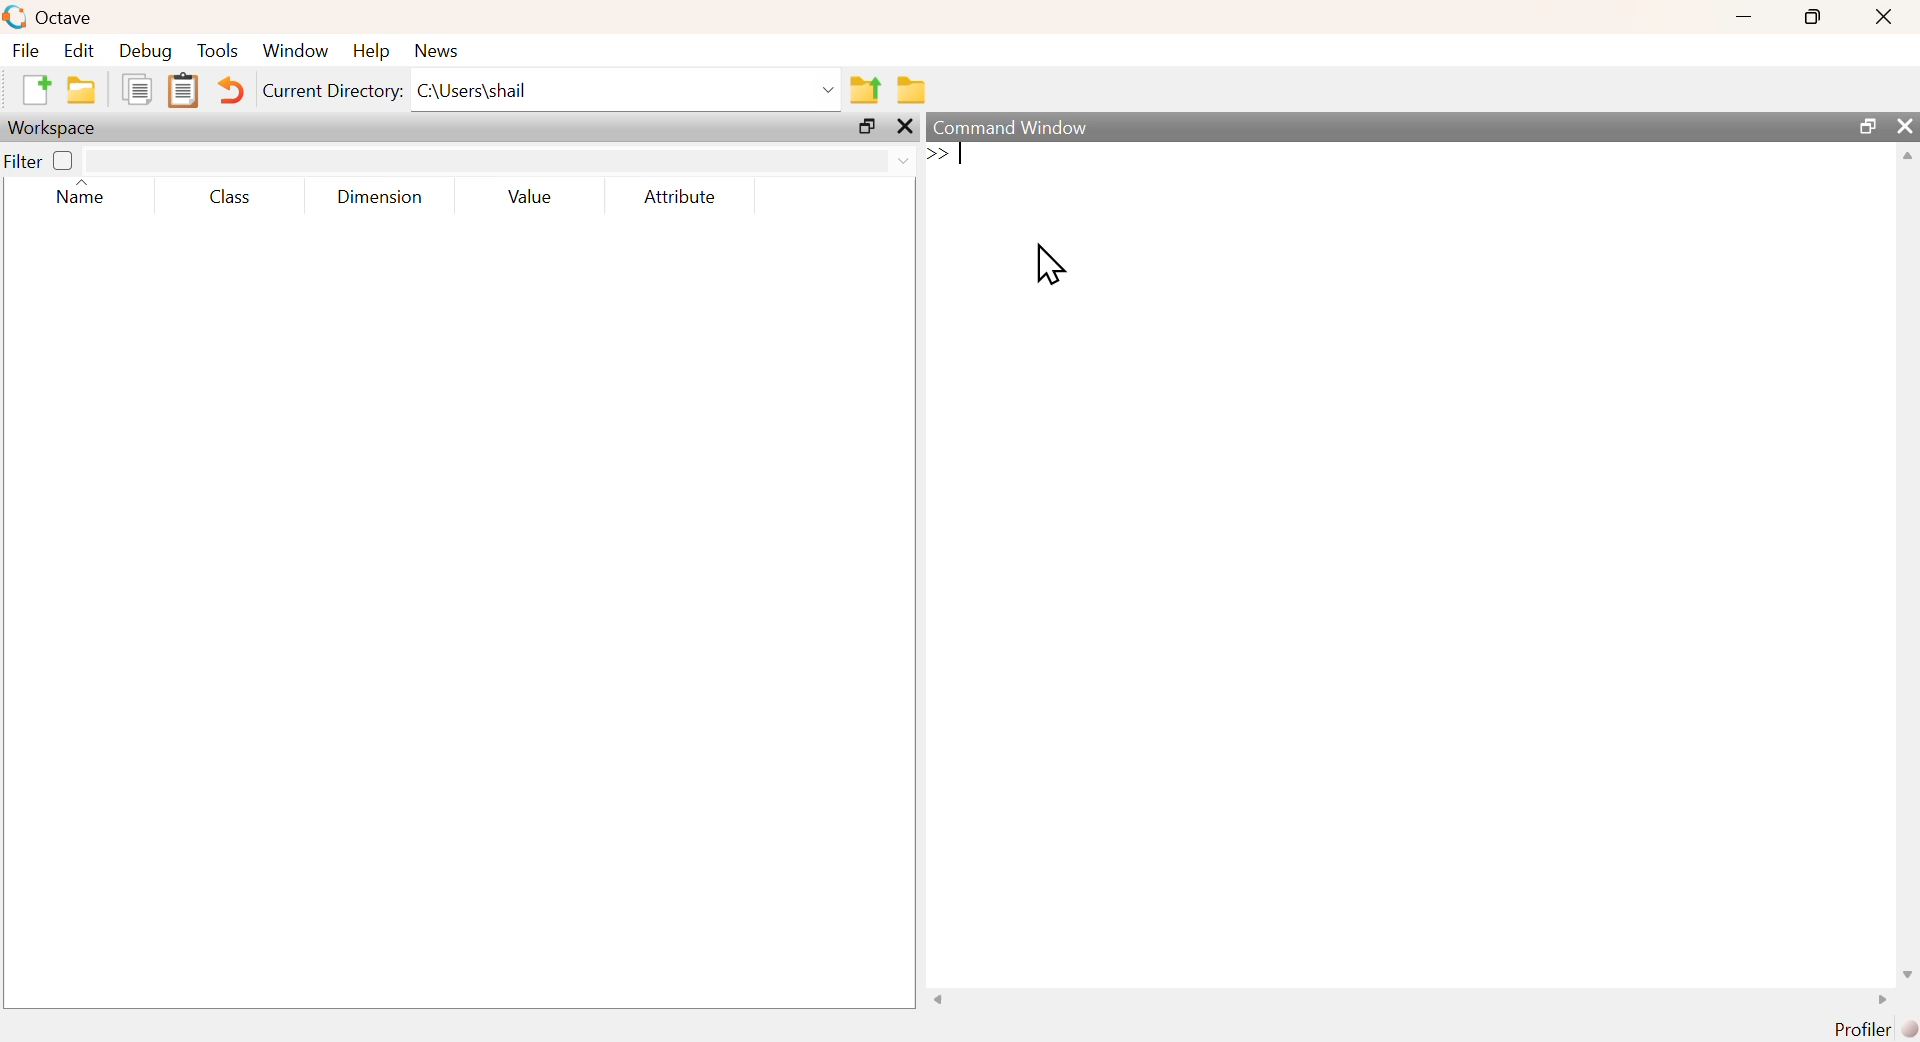  What do you see at coordinates (473, 91) in the screenshot?
I see `C:\Users\shail` at bounding box center [473, 91].